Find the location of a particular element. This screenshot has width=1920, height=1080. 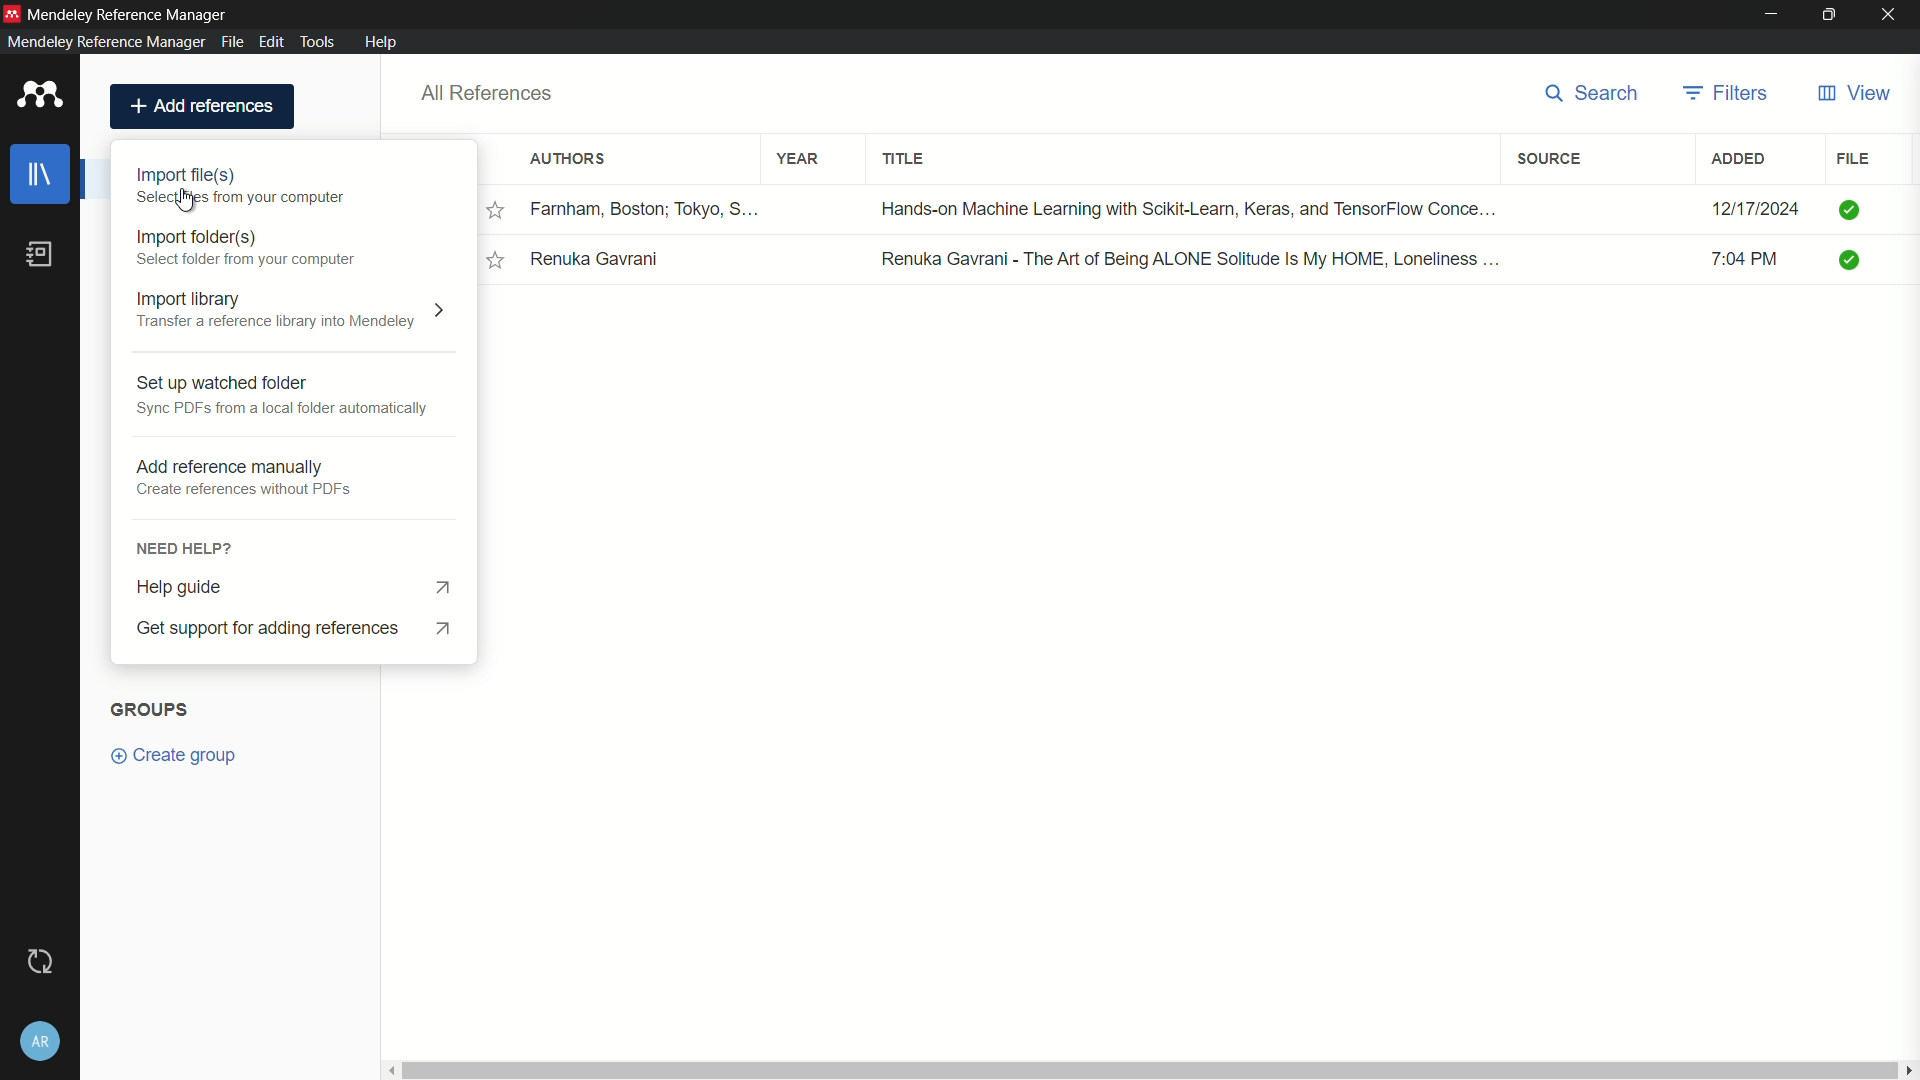

title is located at coordinates (908, 162).